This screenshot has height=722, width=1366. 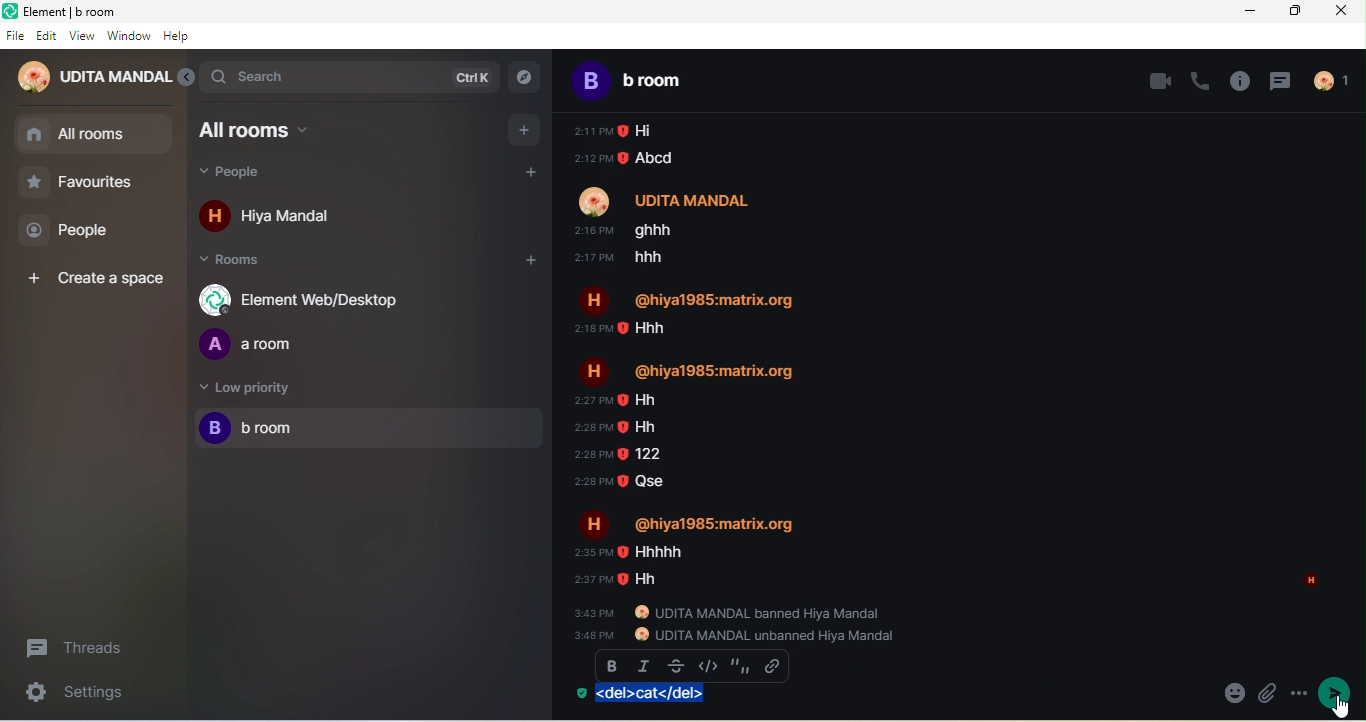 I want to click on rooms, so click(x=240, y=263).